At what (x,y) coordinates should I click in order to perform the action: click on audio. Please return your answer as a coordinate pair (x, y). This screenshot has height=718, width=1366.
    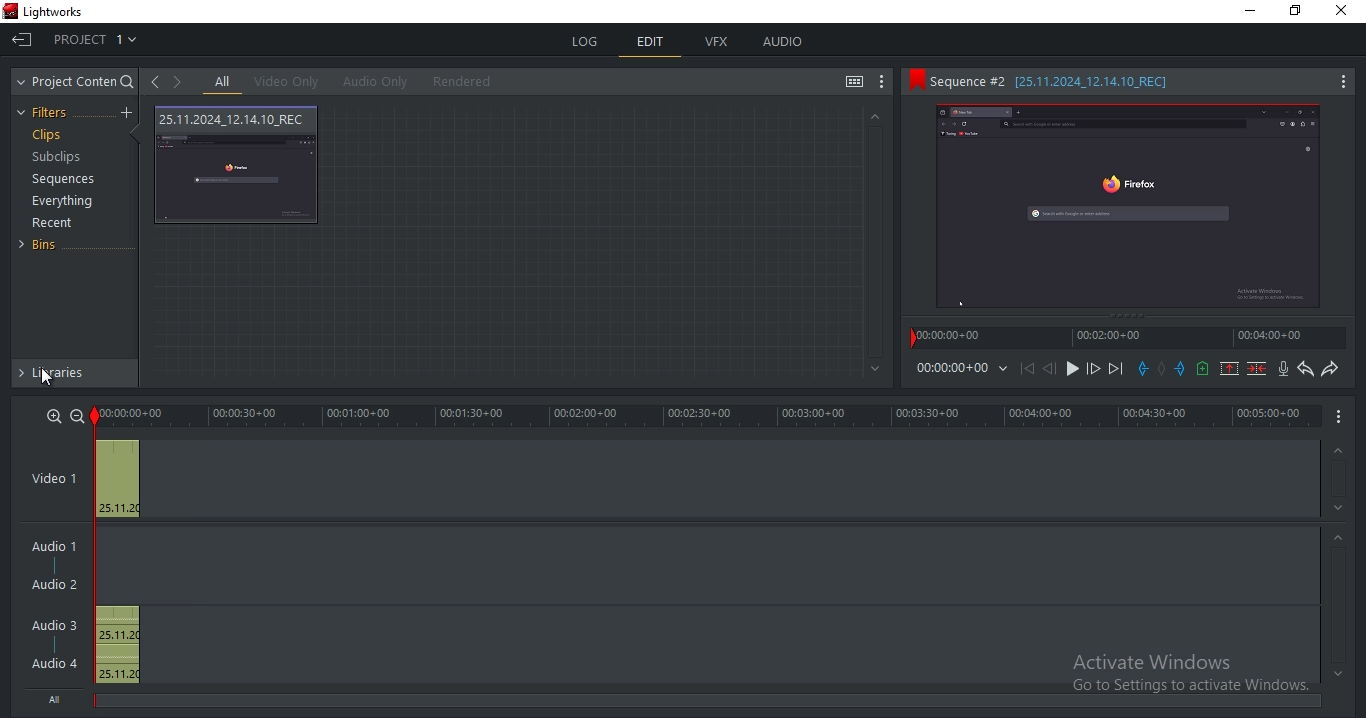
    Looking at the image, I should click on (57, 608).